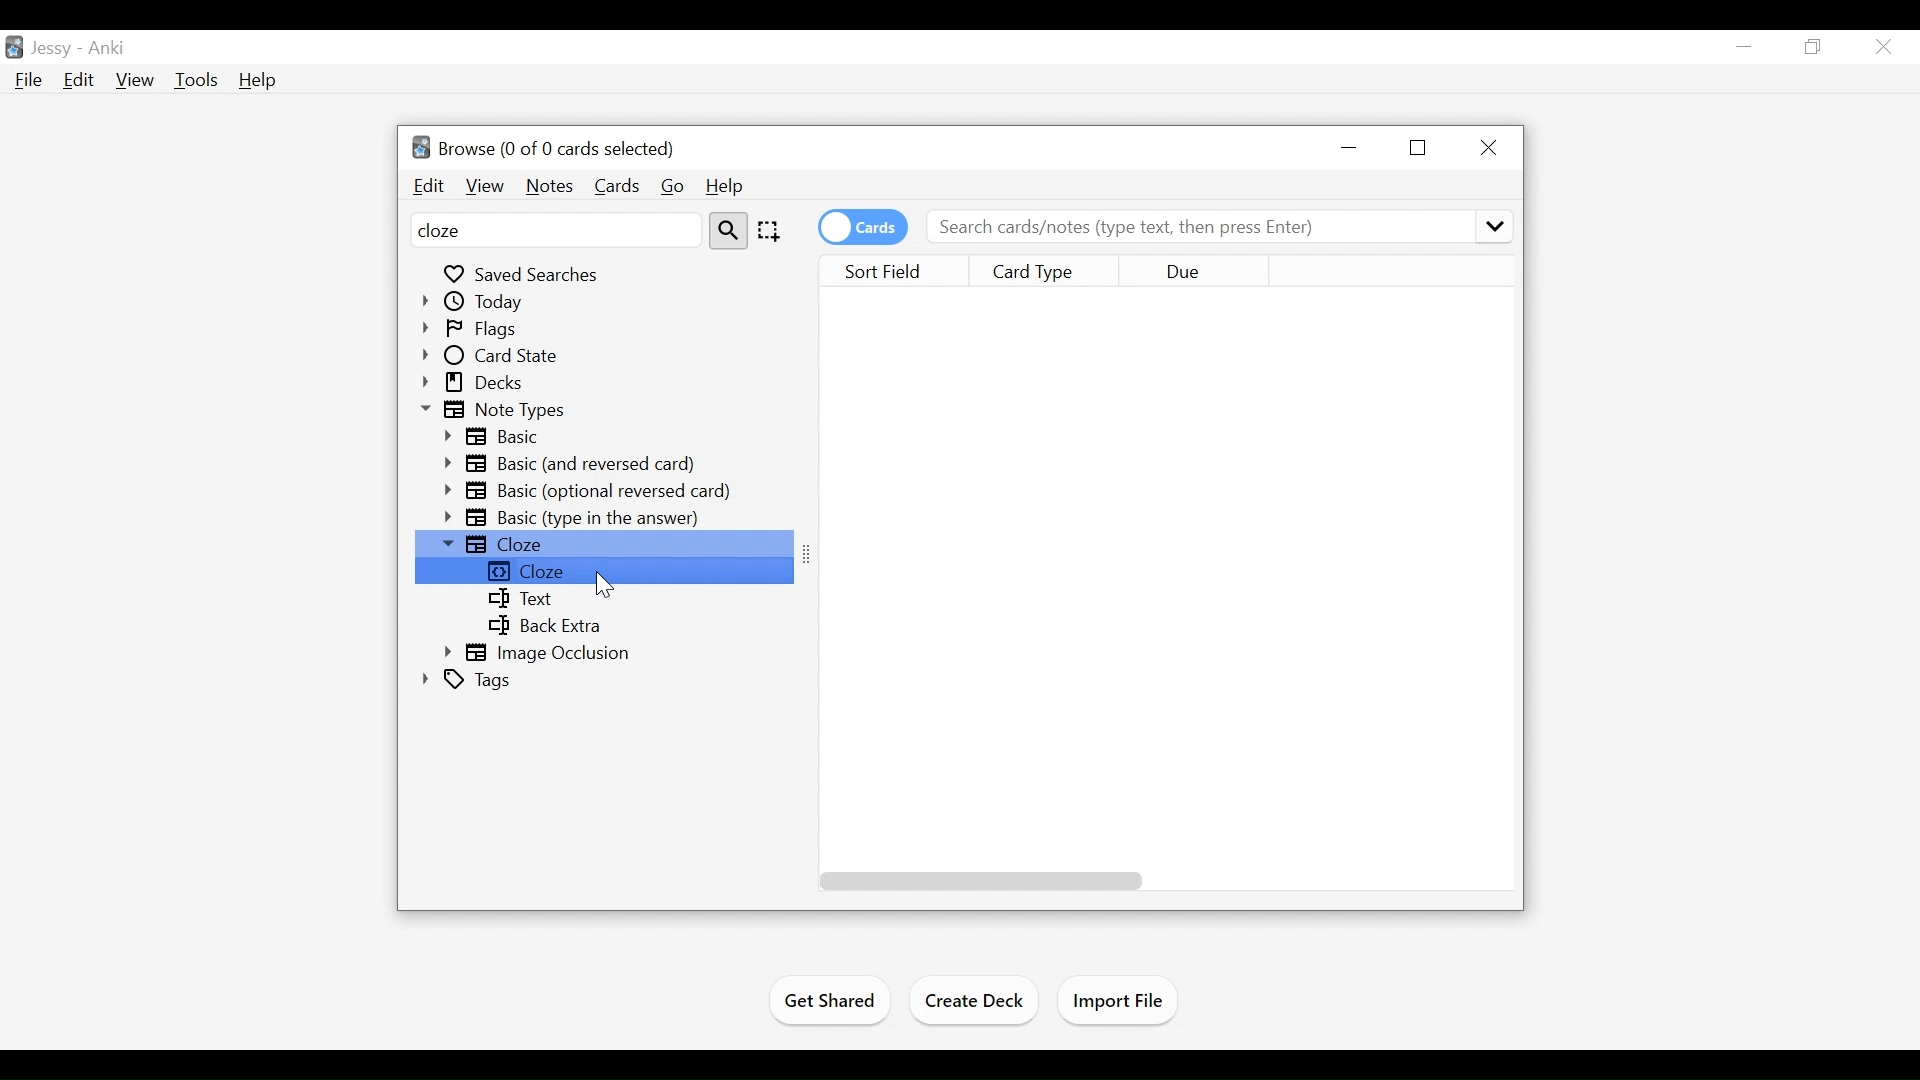 This screenshot has width=1920, height=1080. I want to click on Search cards/notes , so click(1217, 228).